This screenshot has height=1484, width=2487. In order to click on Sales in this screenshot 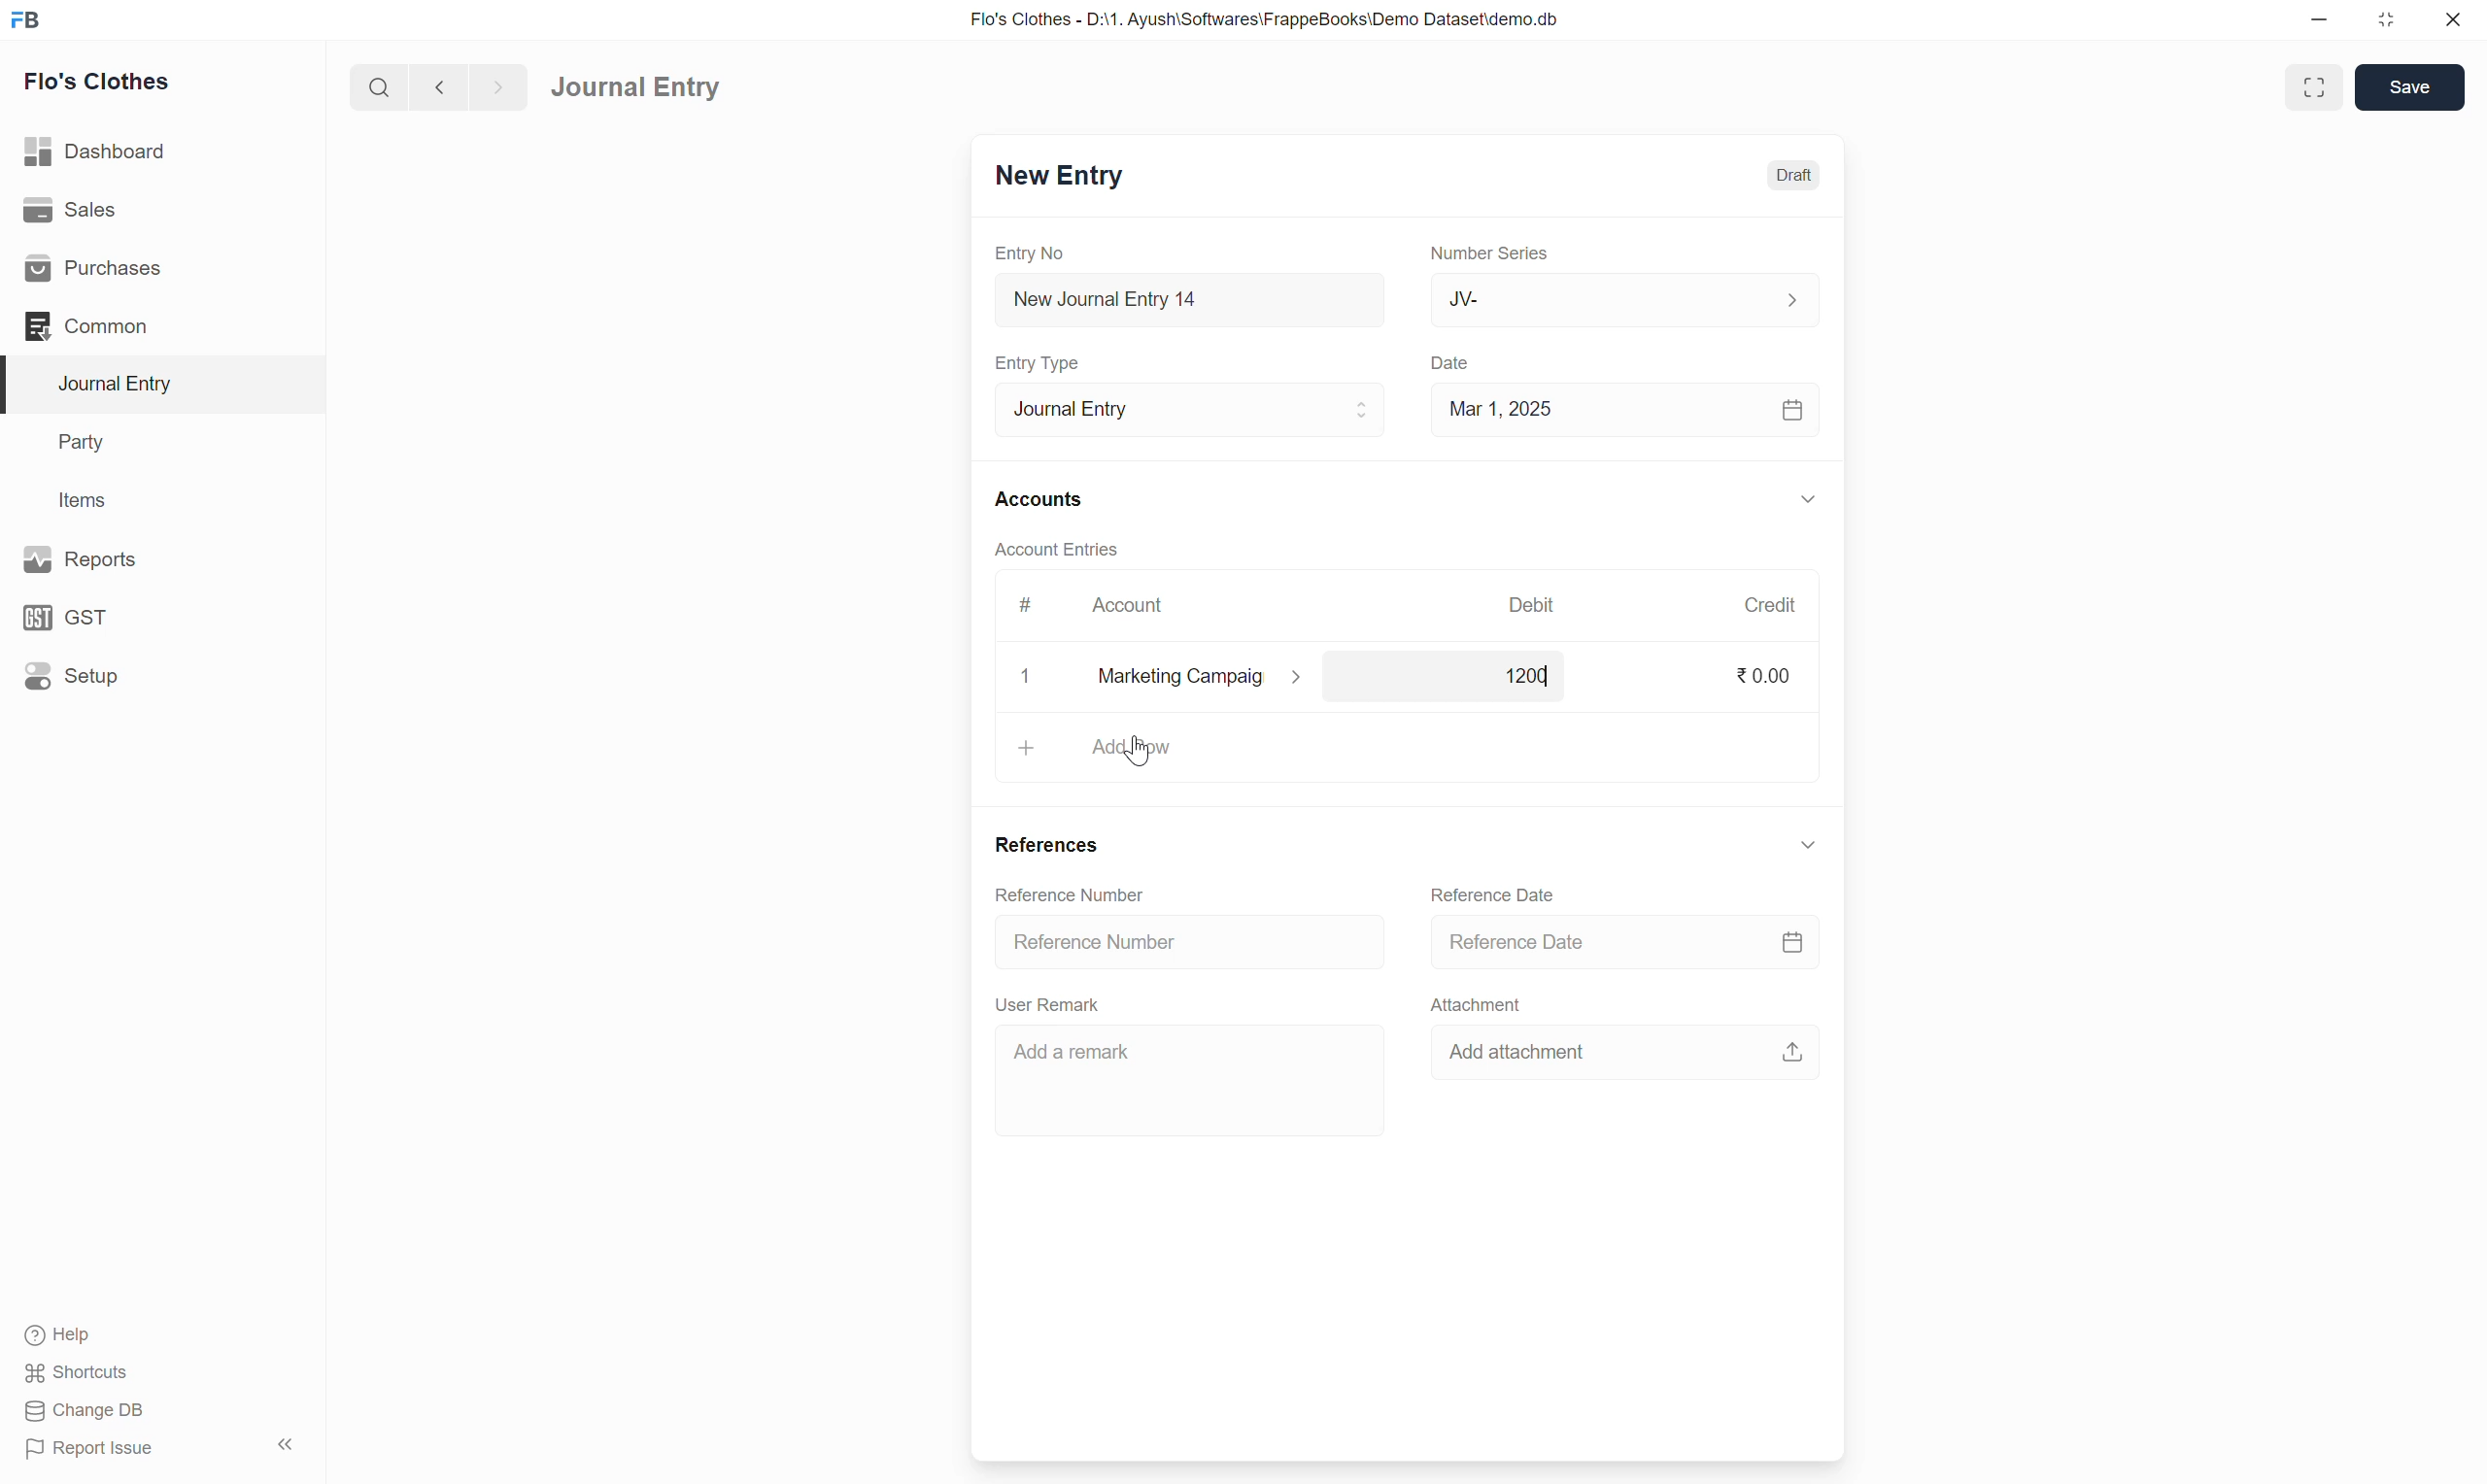, I will do `click(69, 207)`.